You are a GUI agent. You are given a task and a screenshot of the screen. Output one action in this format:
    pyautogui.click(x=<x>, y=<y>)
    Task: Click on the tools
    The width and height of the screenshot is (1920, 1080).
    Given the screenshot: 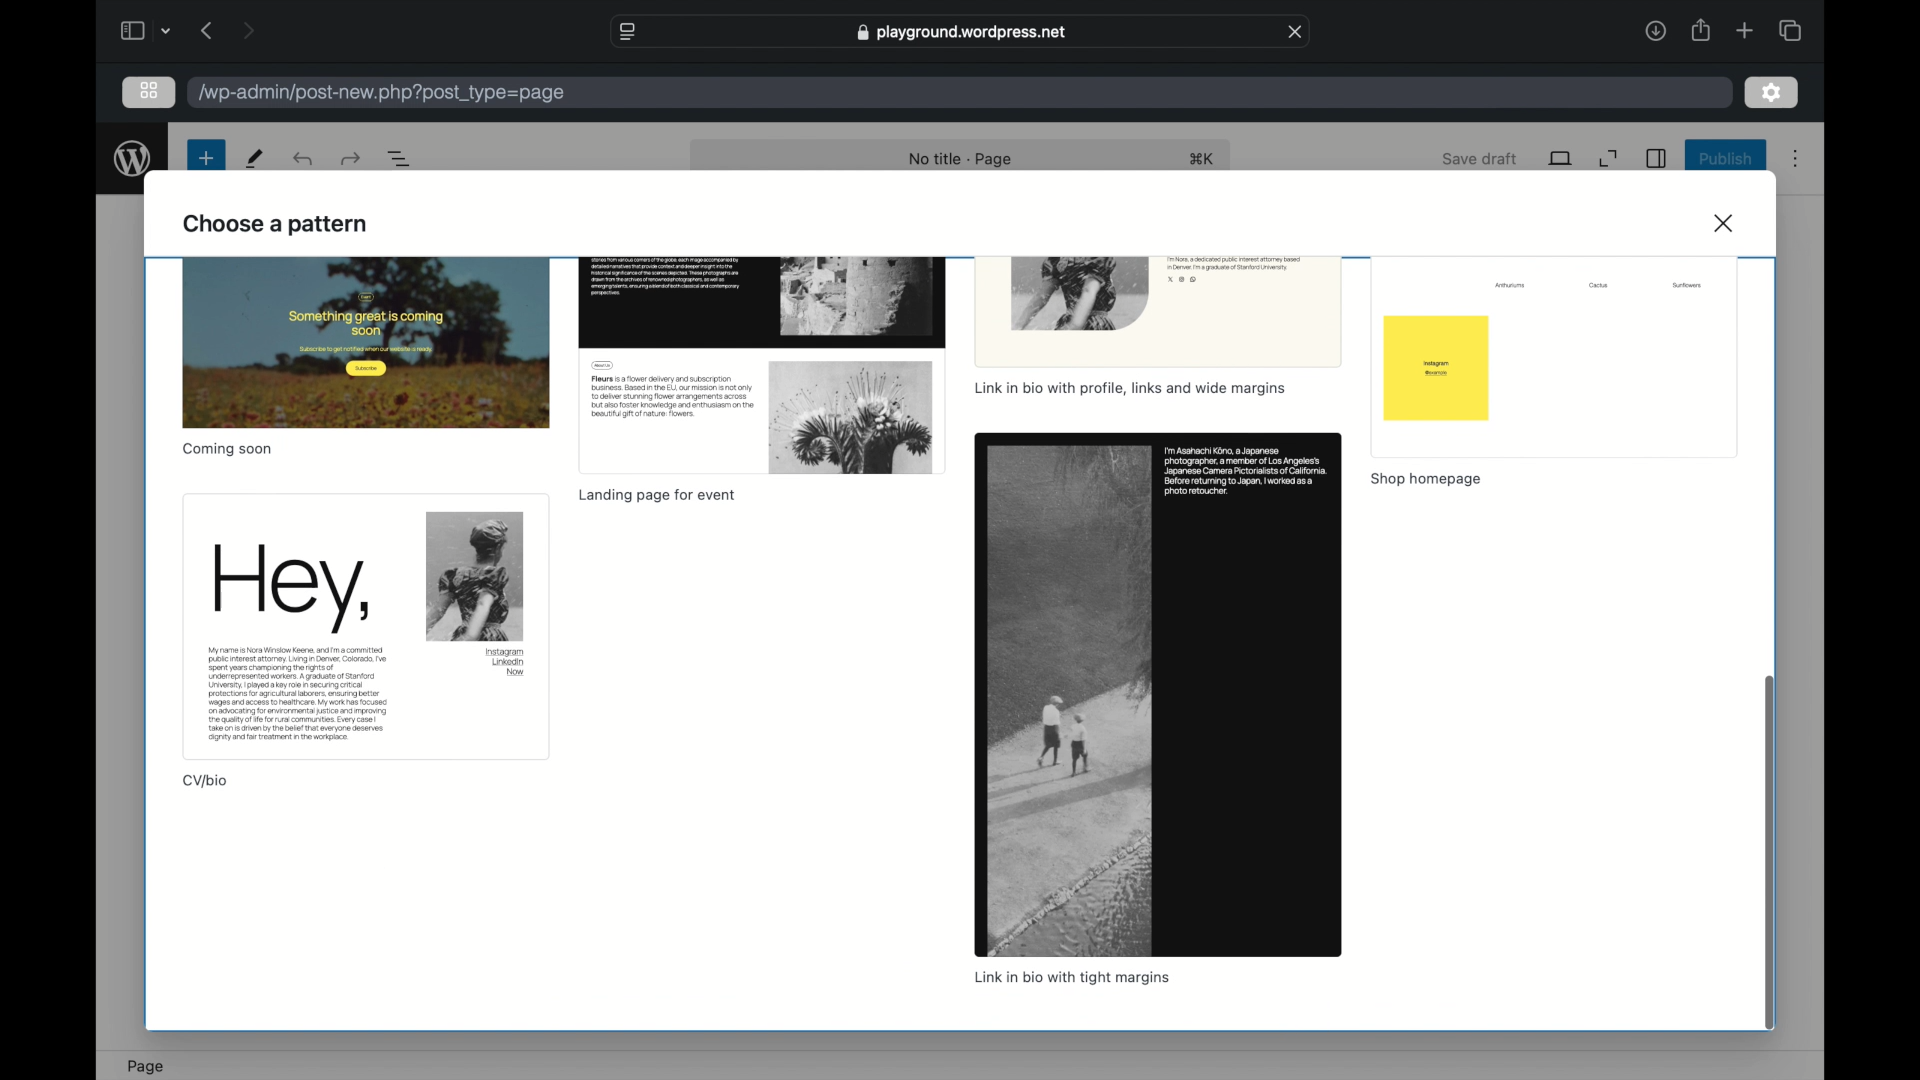 What is the action you would take?
    pyautogui.click(x=256, y=158)
    